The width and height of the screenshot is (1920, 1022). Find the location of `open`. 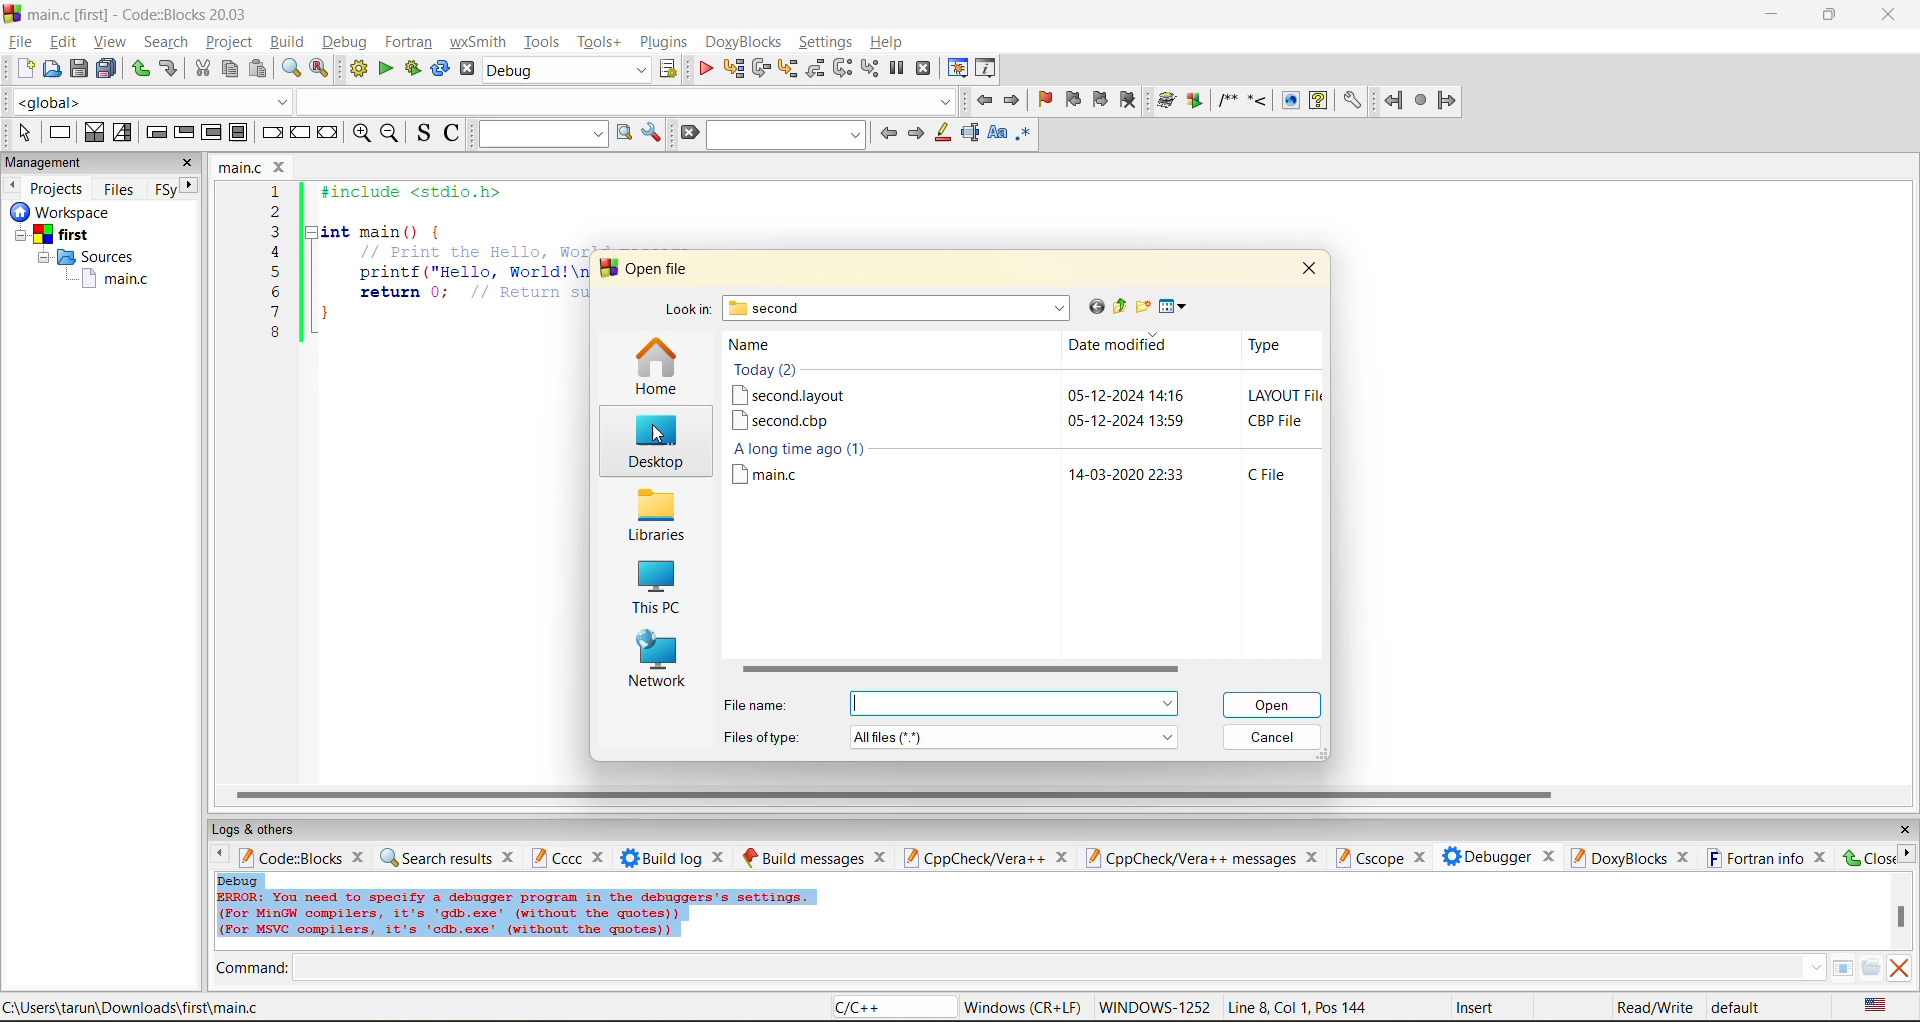

open is located at coordinates (53, 69).